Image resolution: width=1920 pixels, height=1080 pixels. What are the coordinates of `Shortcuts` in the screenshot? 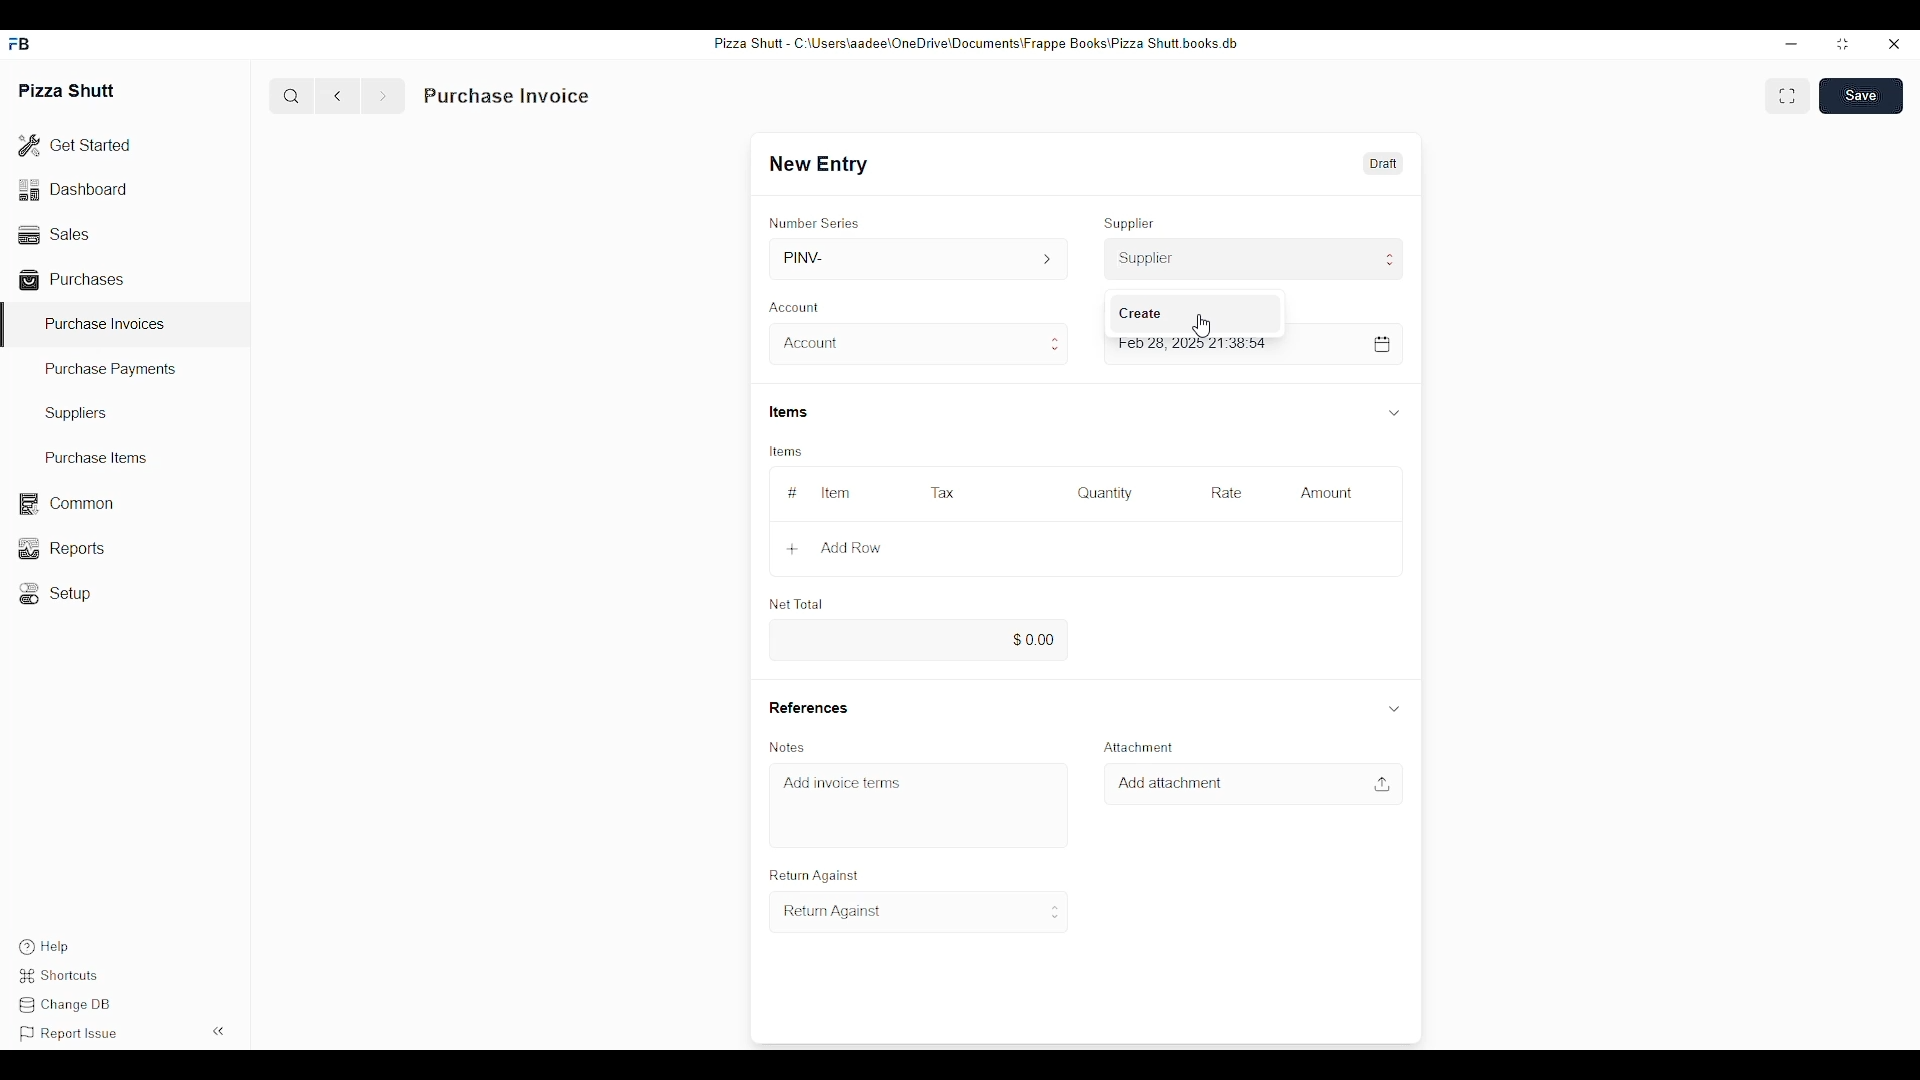 It's located at (63, 976).